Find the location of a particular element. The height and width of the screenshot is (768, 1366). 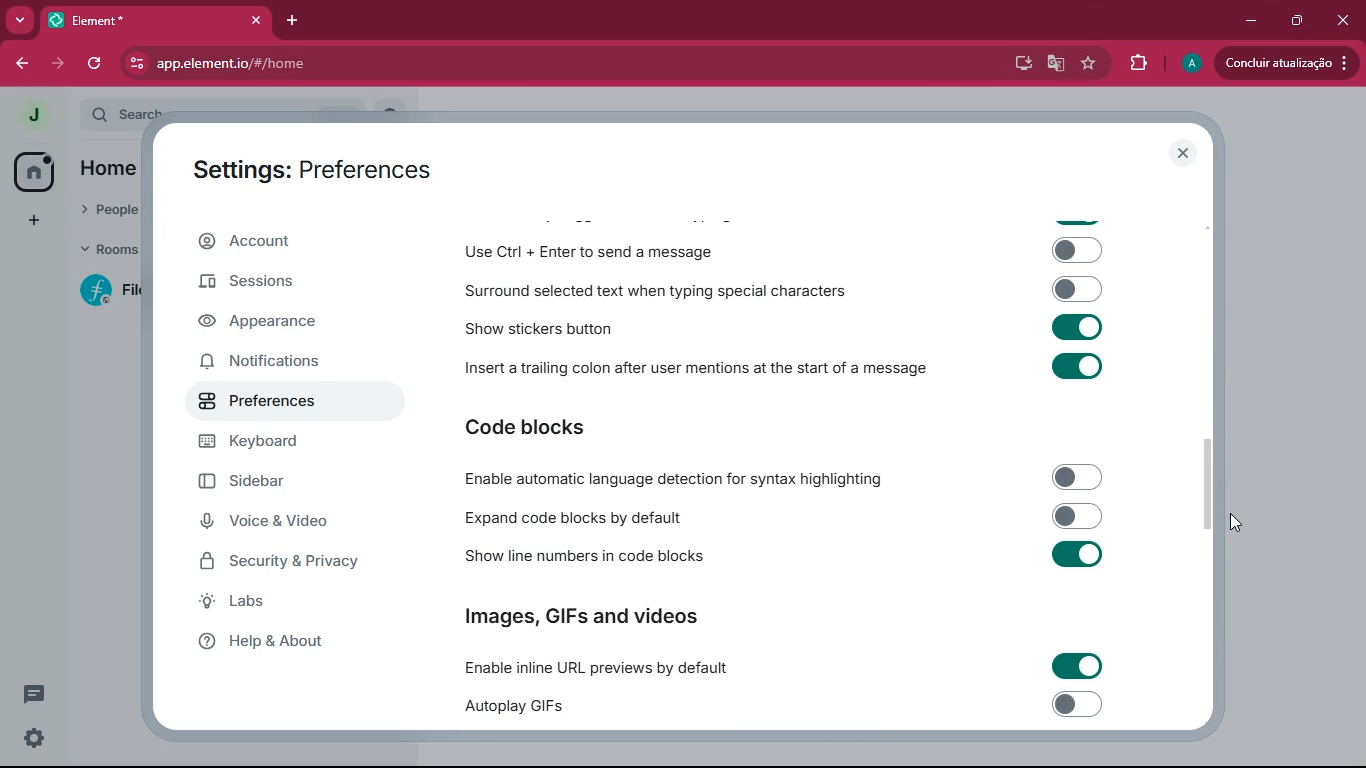

search ctrl k is located at coordinates (234, 115).